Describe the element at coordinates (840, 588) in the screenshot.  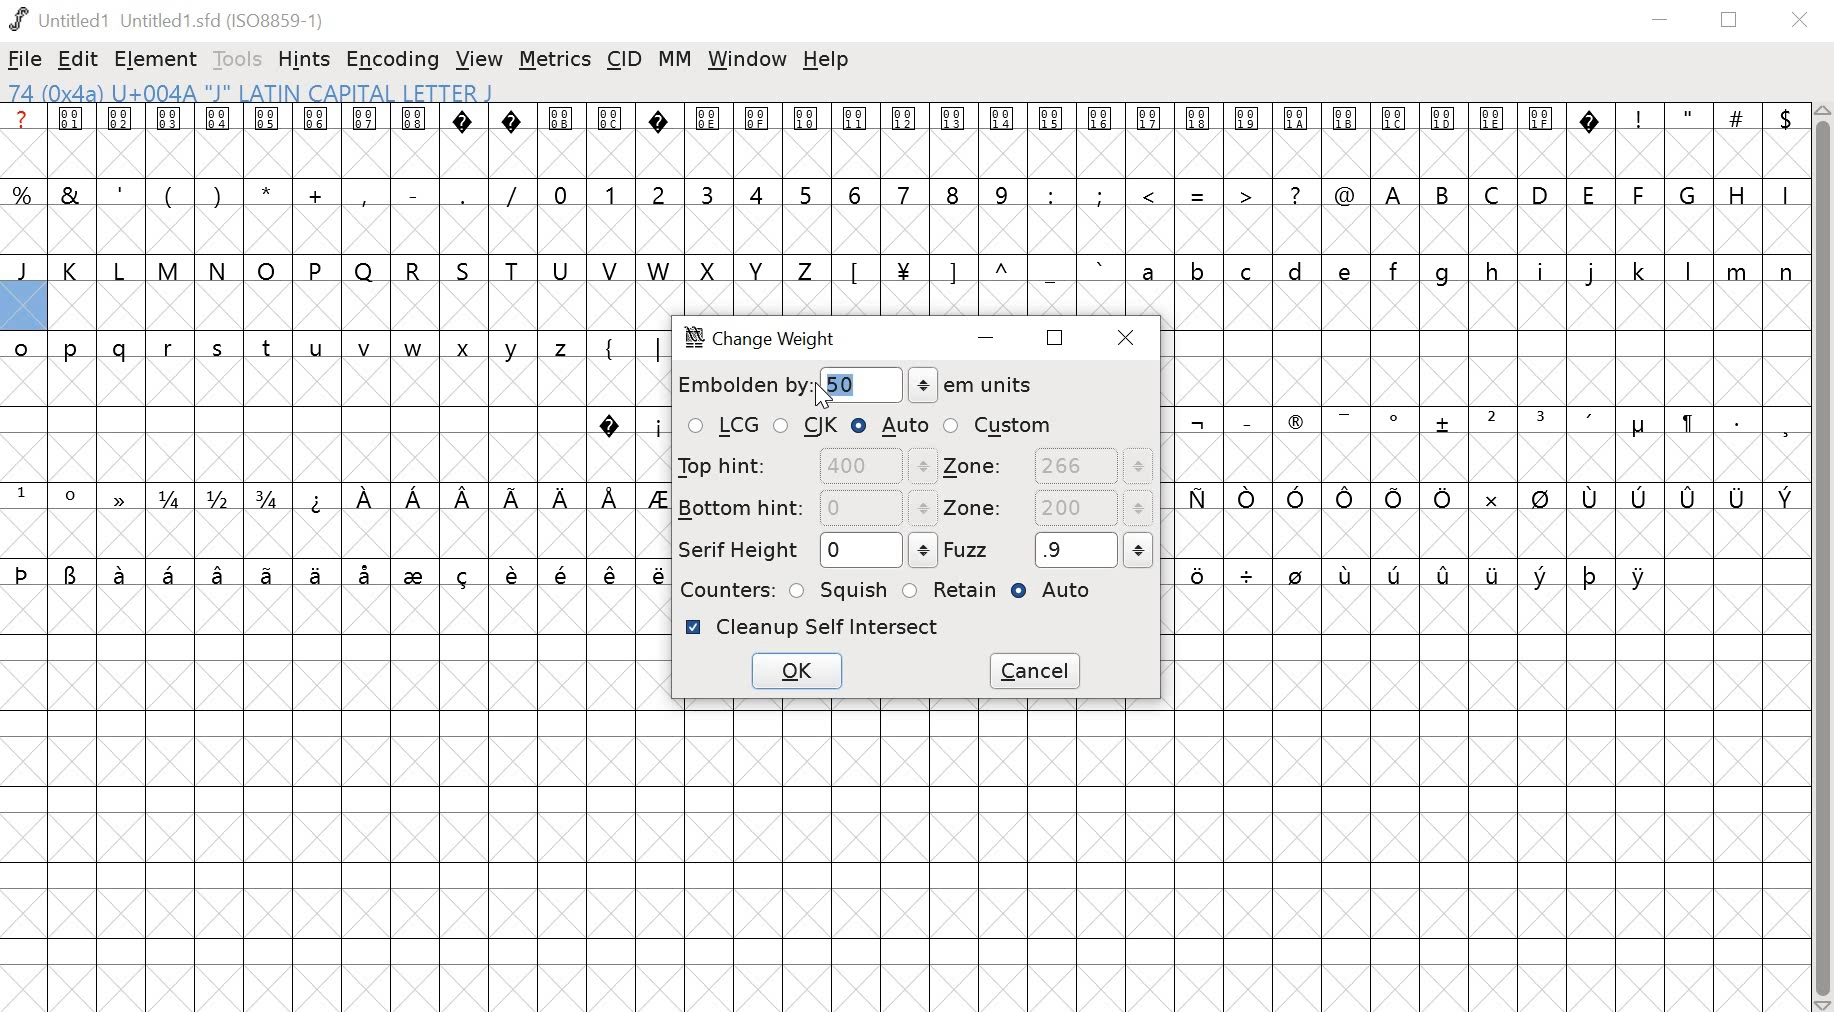
I see `SQUISH` at that location.